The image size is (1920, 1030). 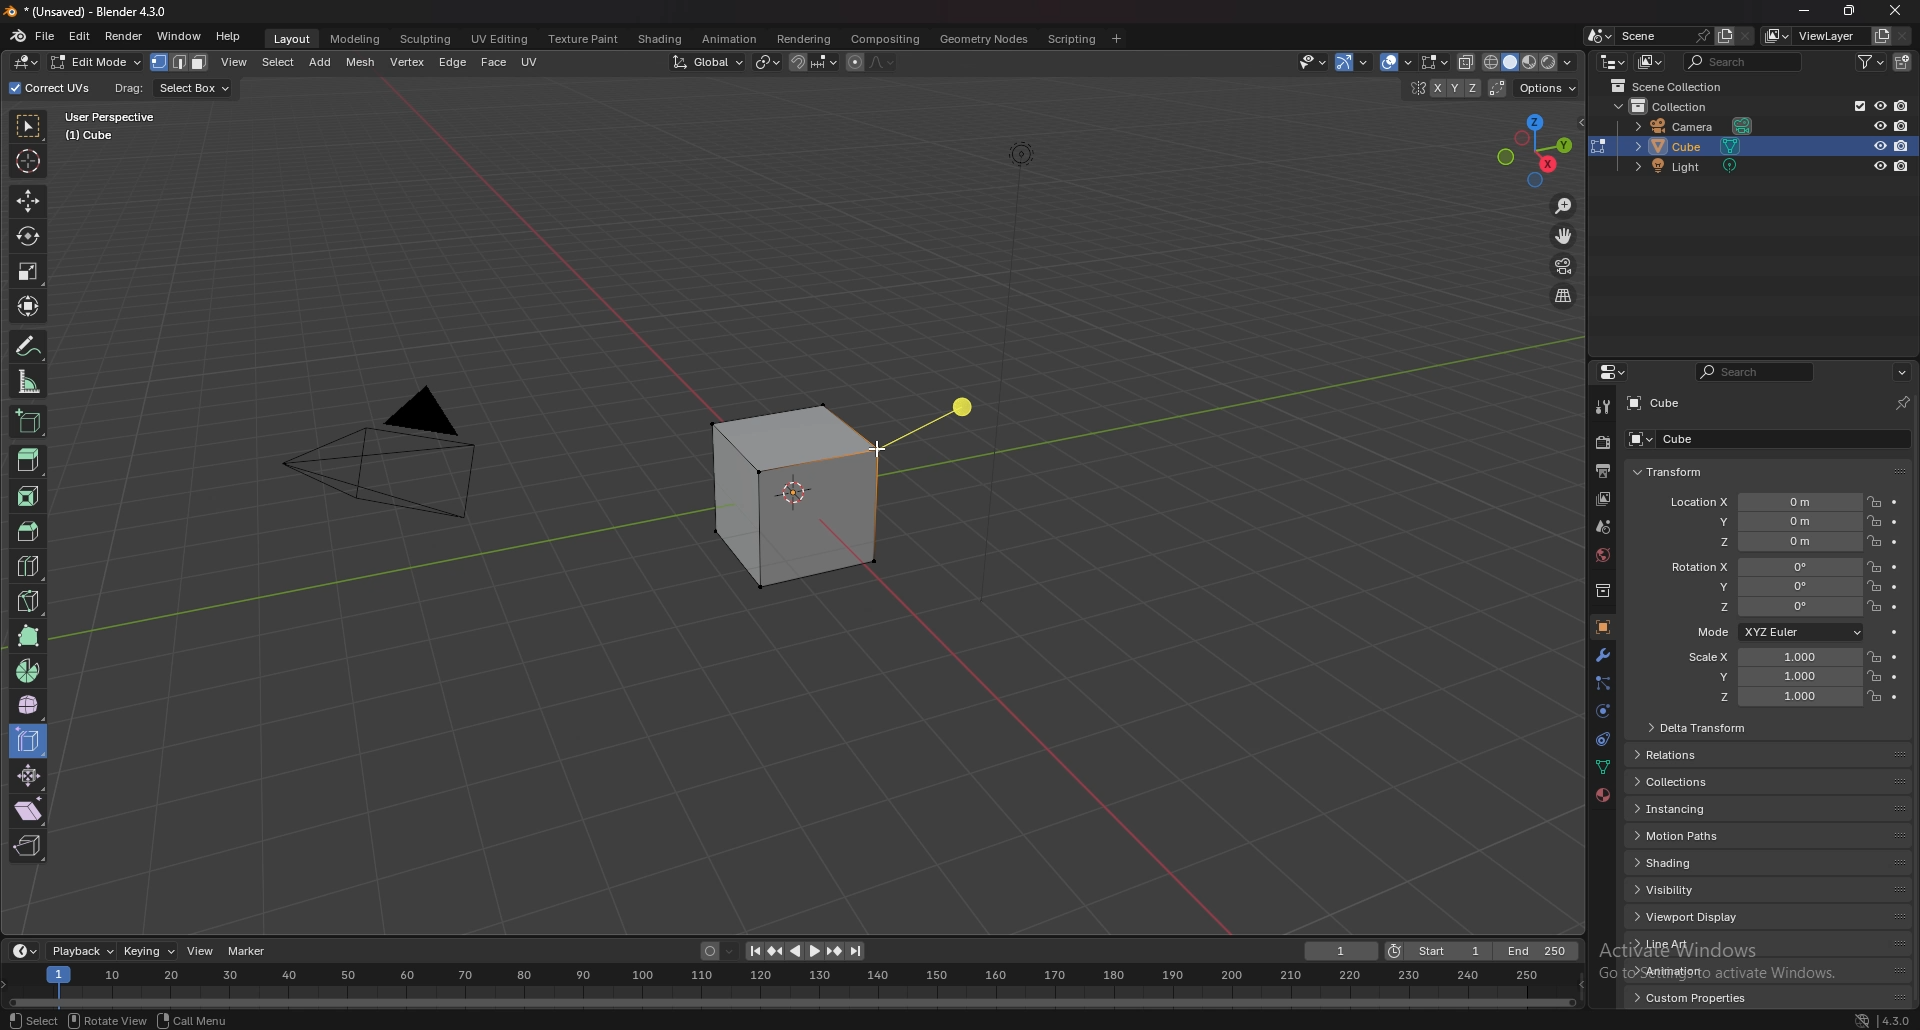 What do you see at coordinates (1725, 35) in the screenshot?
I see `add layer` at bounding box center [1725, 35].